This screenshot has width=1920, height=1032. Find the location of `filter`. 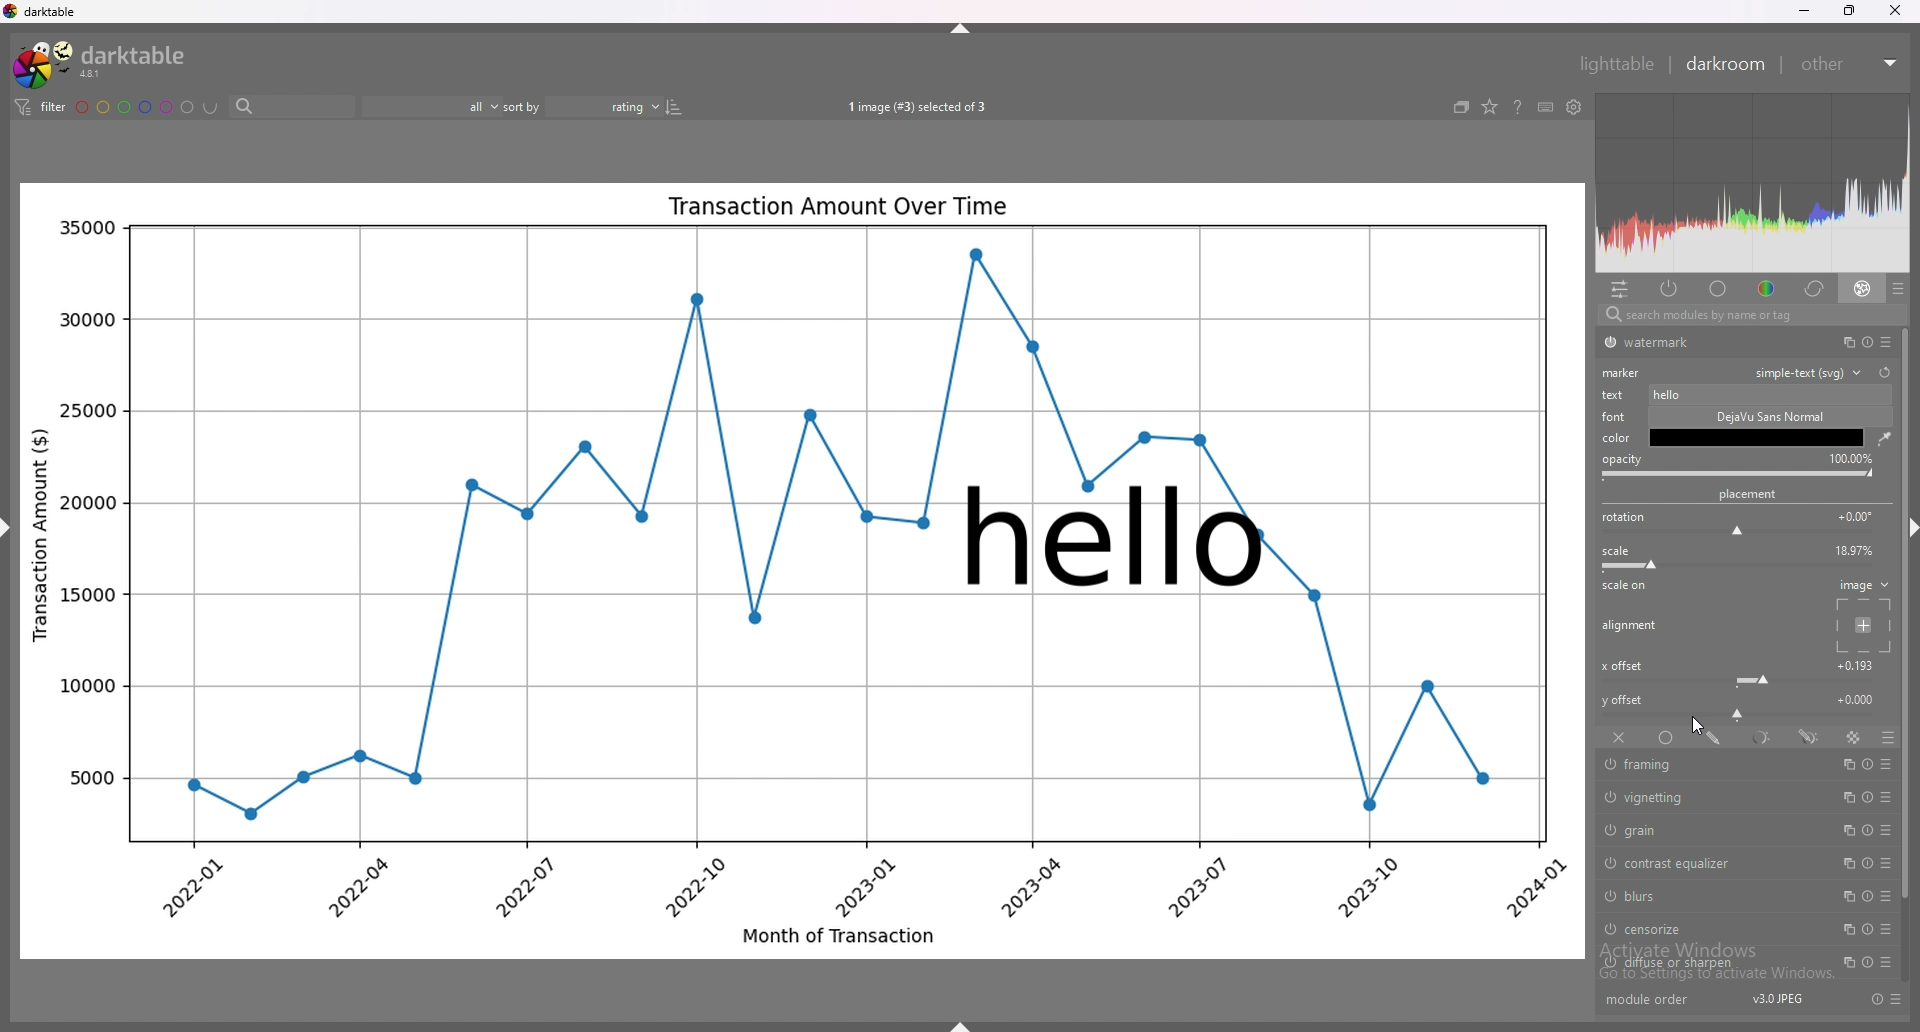

filter is located at coordinates (43, 108).